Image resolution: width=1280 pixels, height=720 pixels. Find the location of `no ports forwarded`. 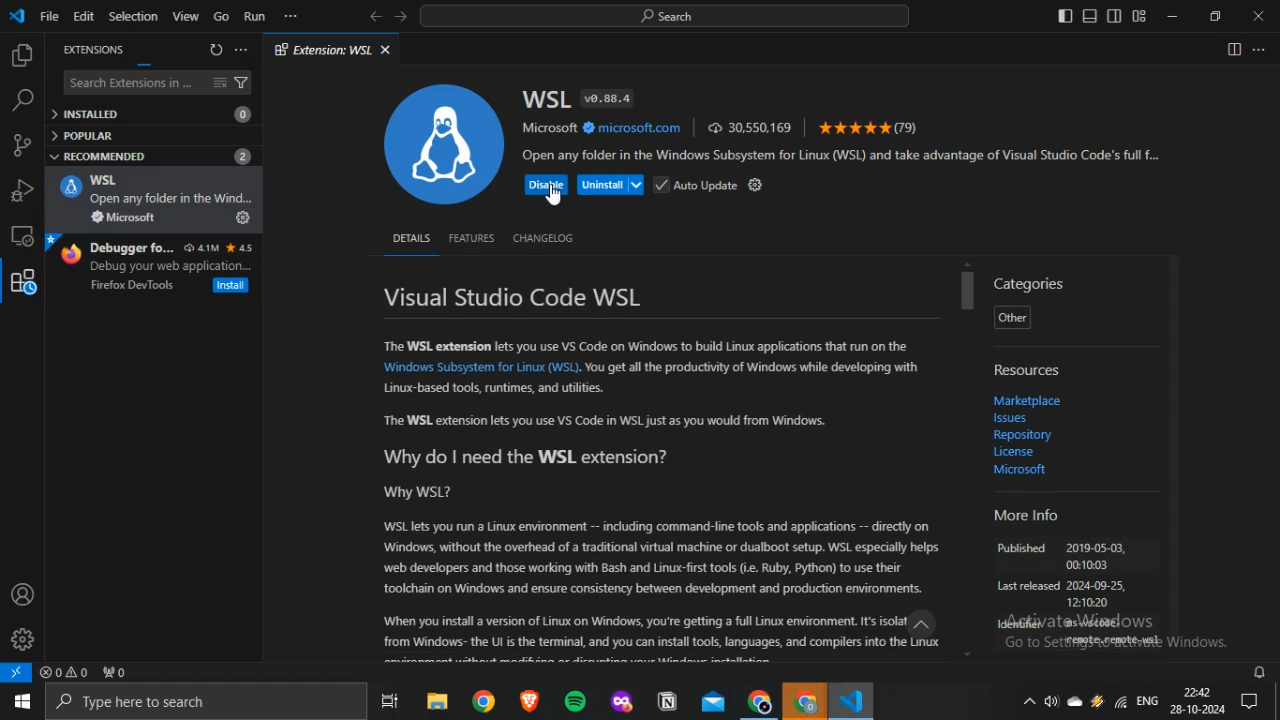

no ports forwarded is located at coordinates (115, 672).